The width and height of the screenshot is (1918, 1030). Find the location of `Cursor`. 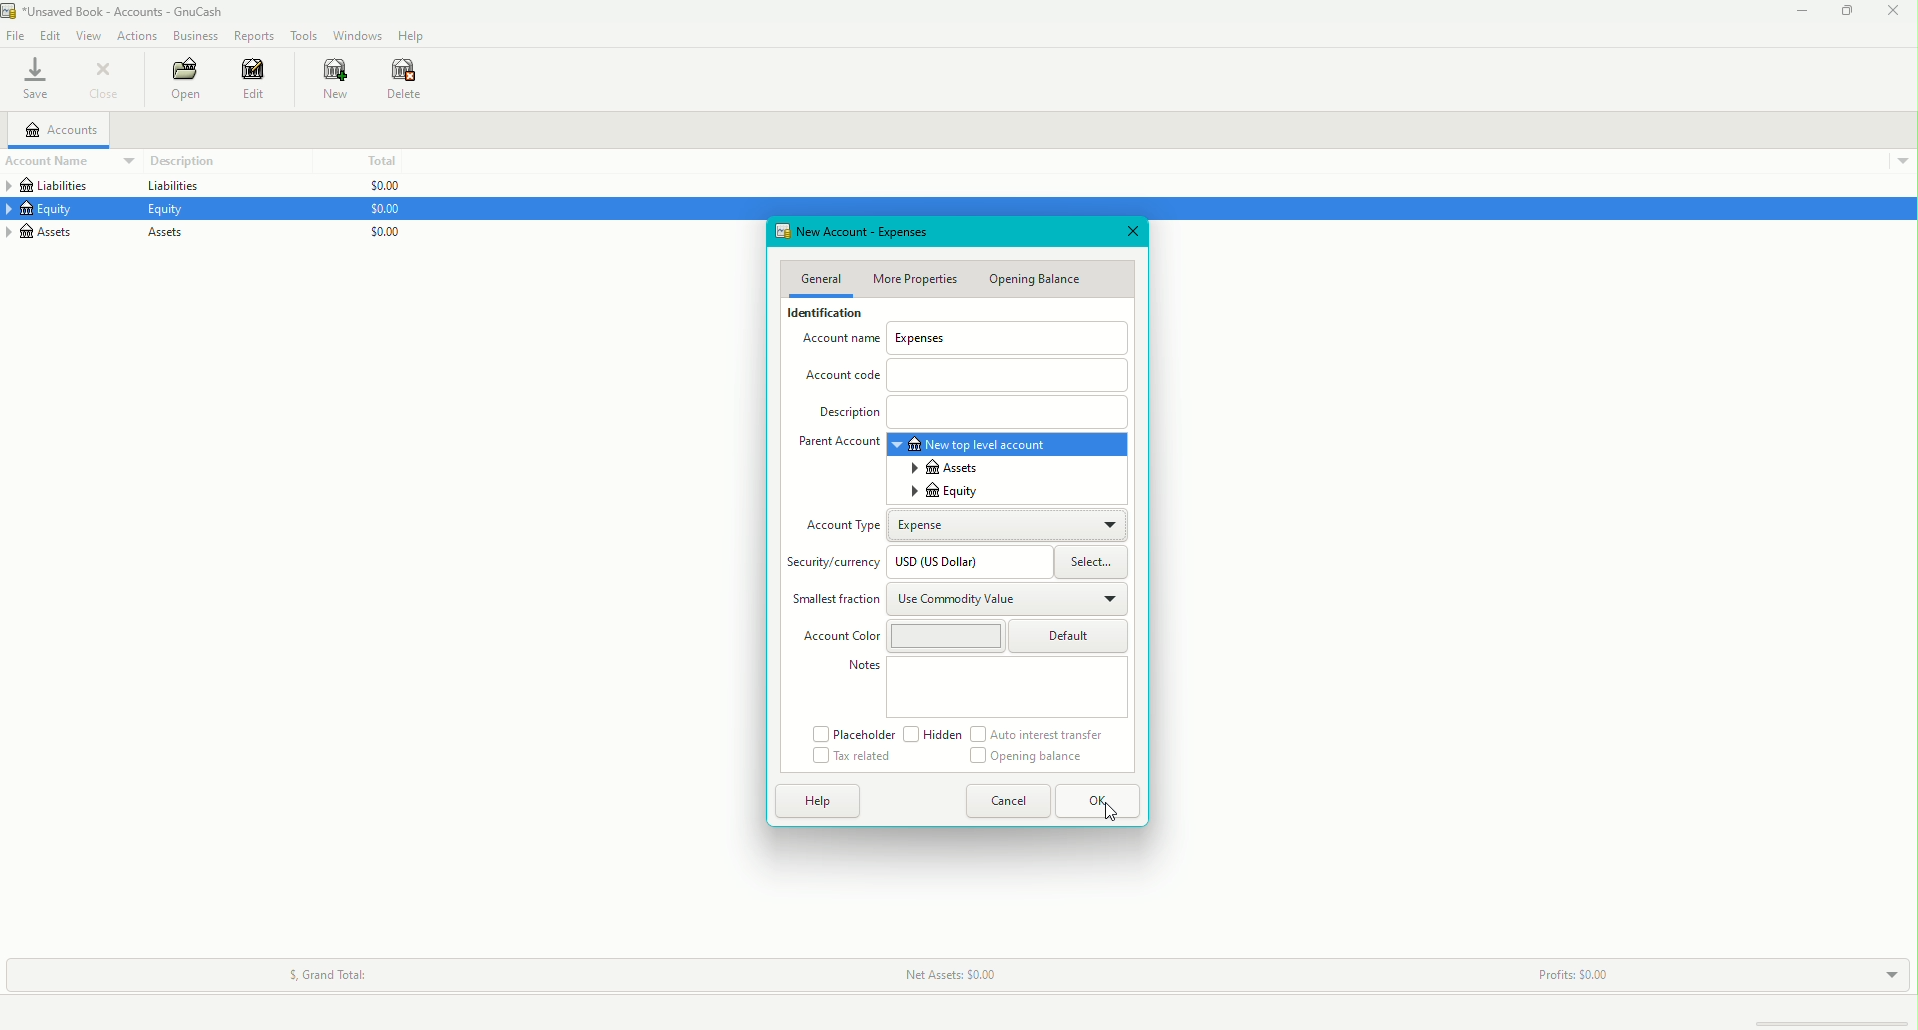

Cursor is located at coordinates (1110, 812).